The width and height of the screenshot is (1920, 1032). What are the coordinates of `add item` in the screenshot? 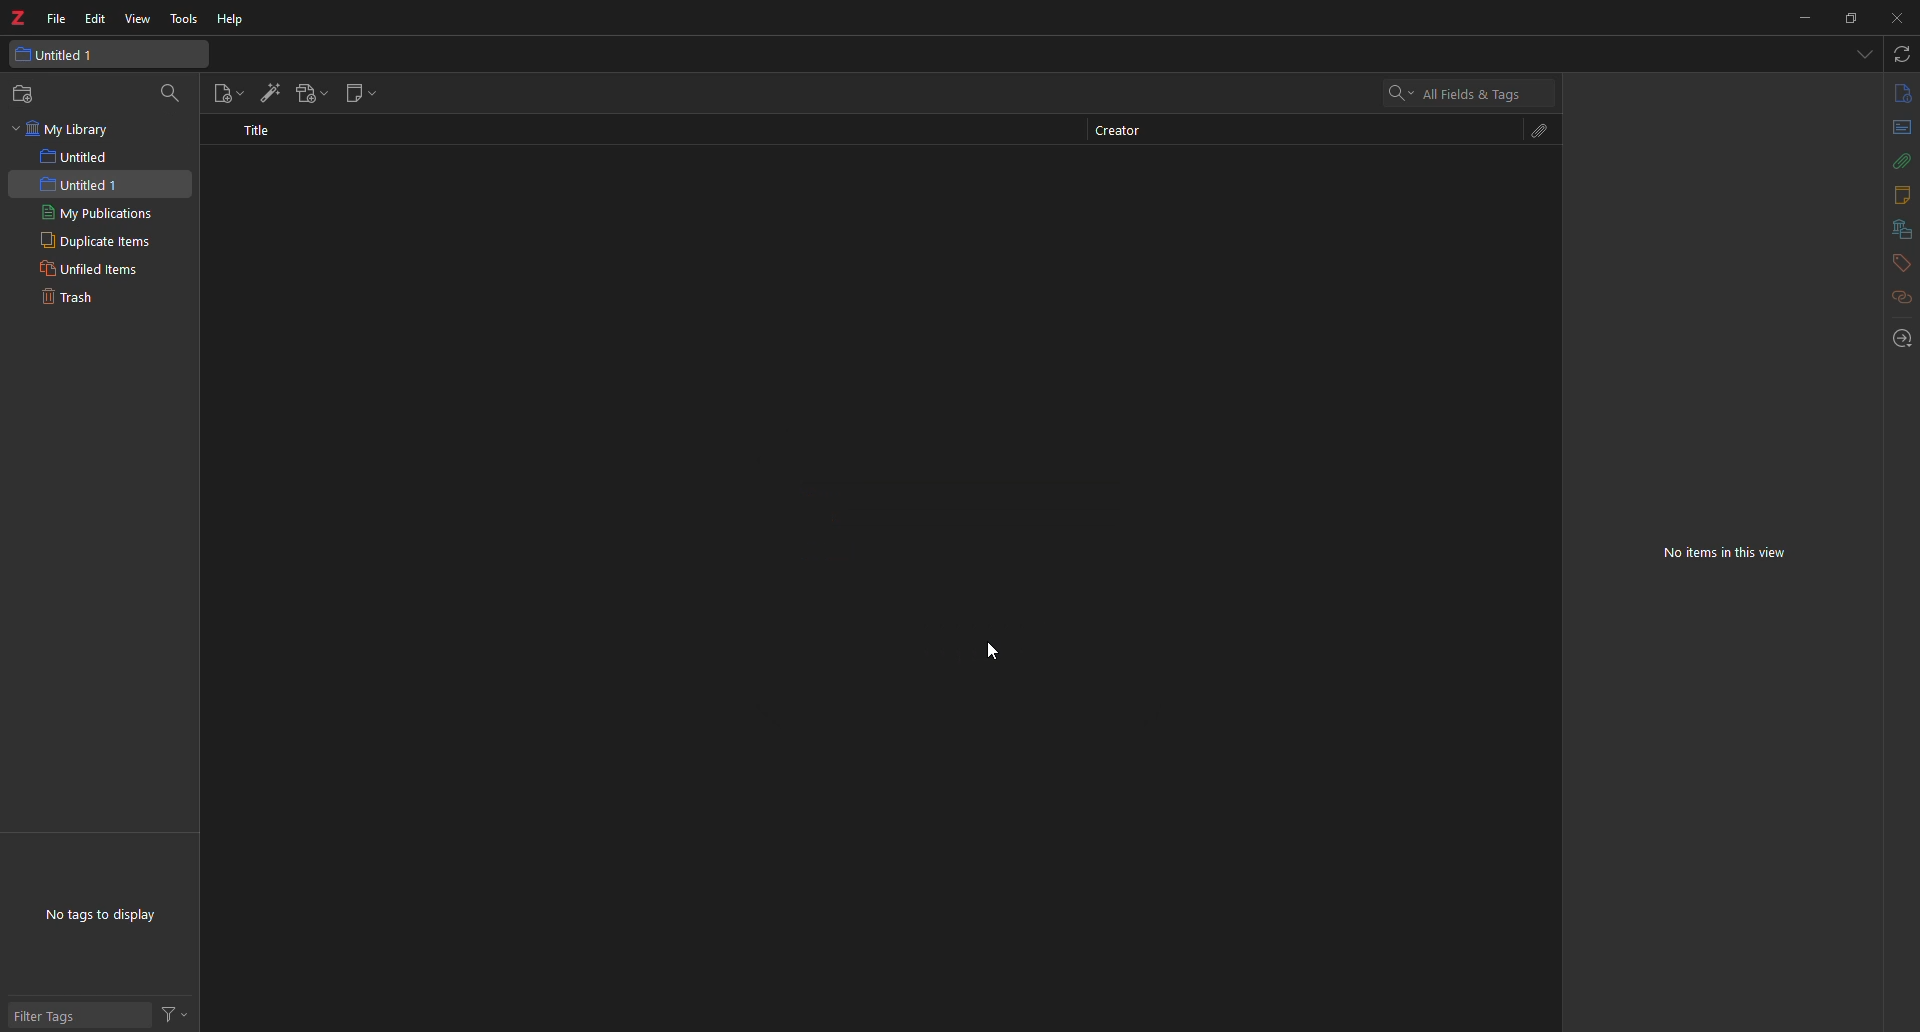 It's located at (272, 91).